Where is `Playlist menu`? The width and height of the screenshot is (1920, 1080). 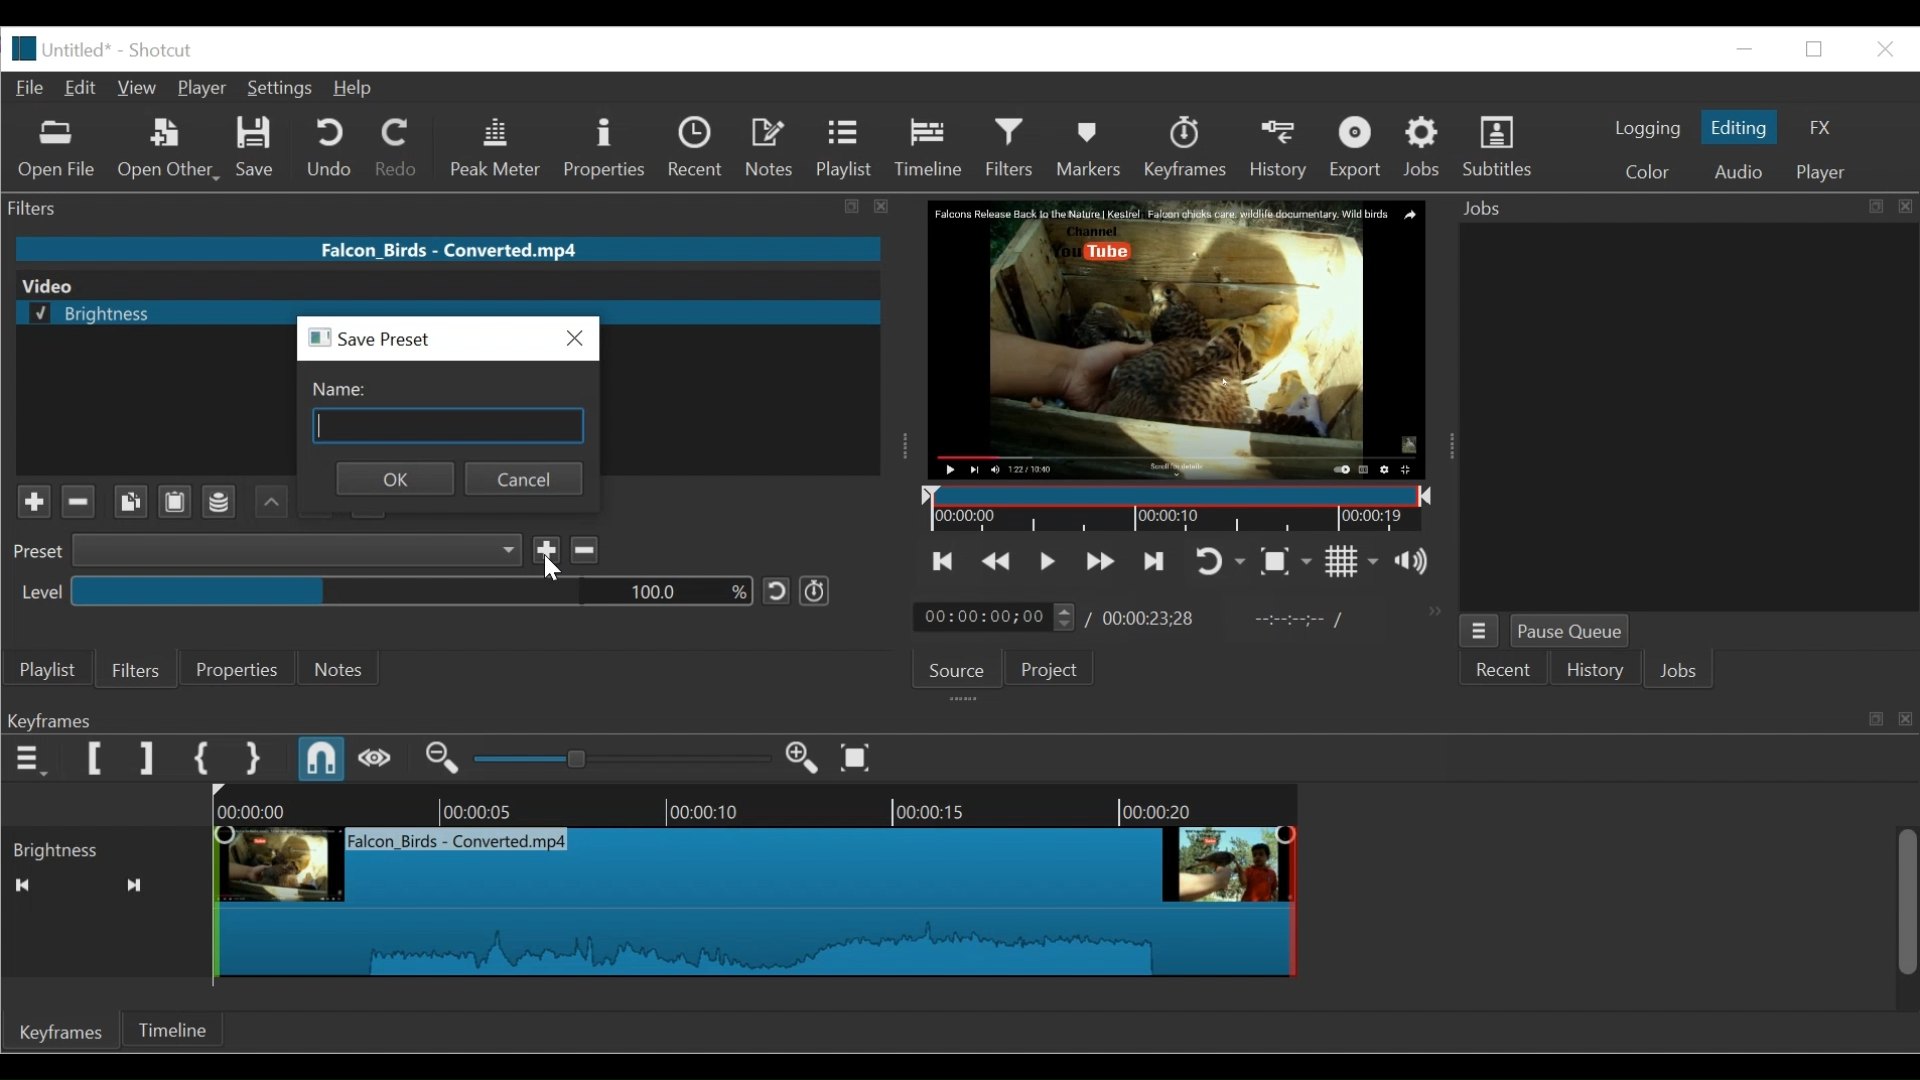
Playlist menu is located at coordinates (47, 671).